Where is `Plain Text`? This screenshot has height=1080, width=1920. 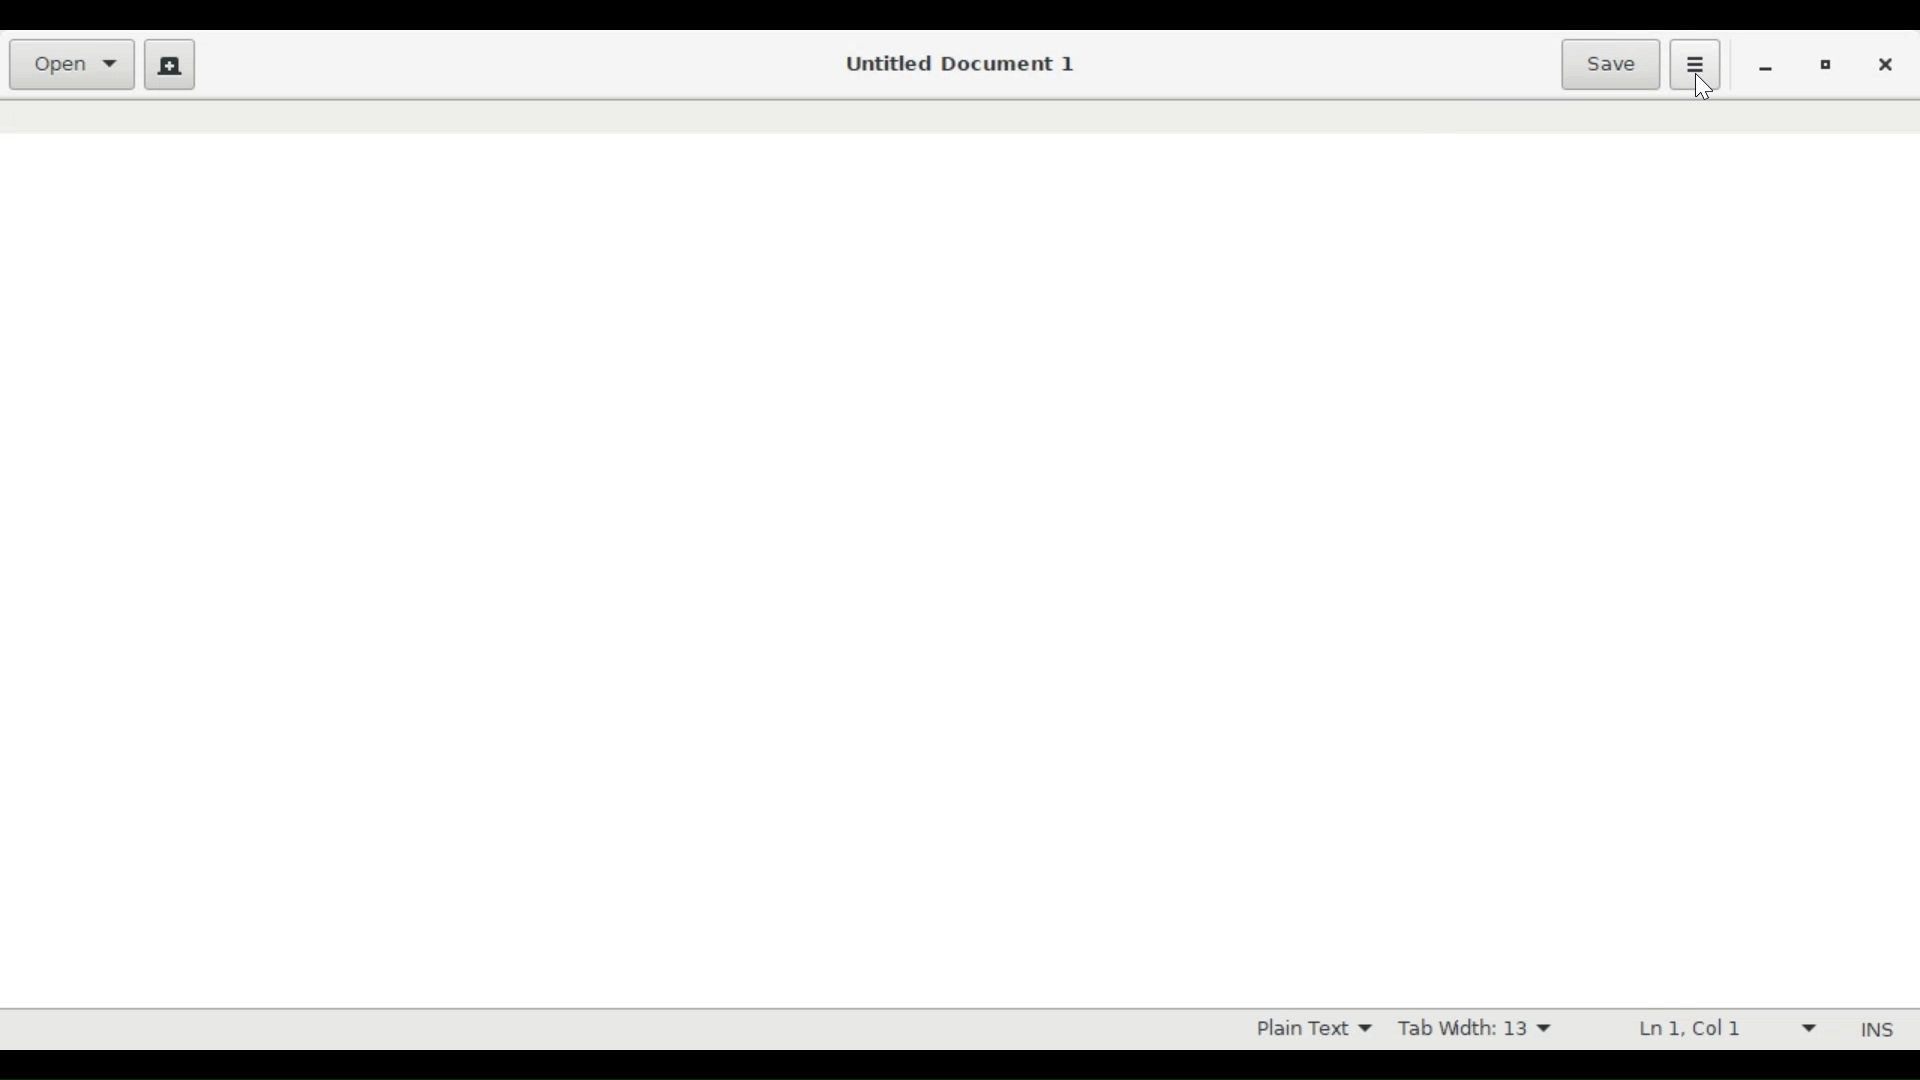 Plain Text is located at coordinates (1305, 1027).